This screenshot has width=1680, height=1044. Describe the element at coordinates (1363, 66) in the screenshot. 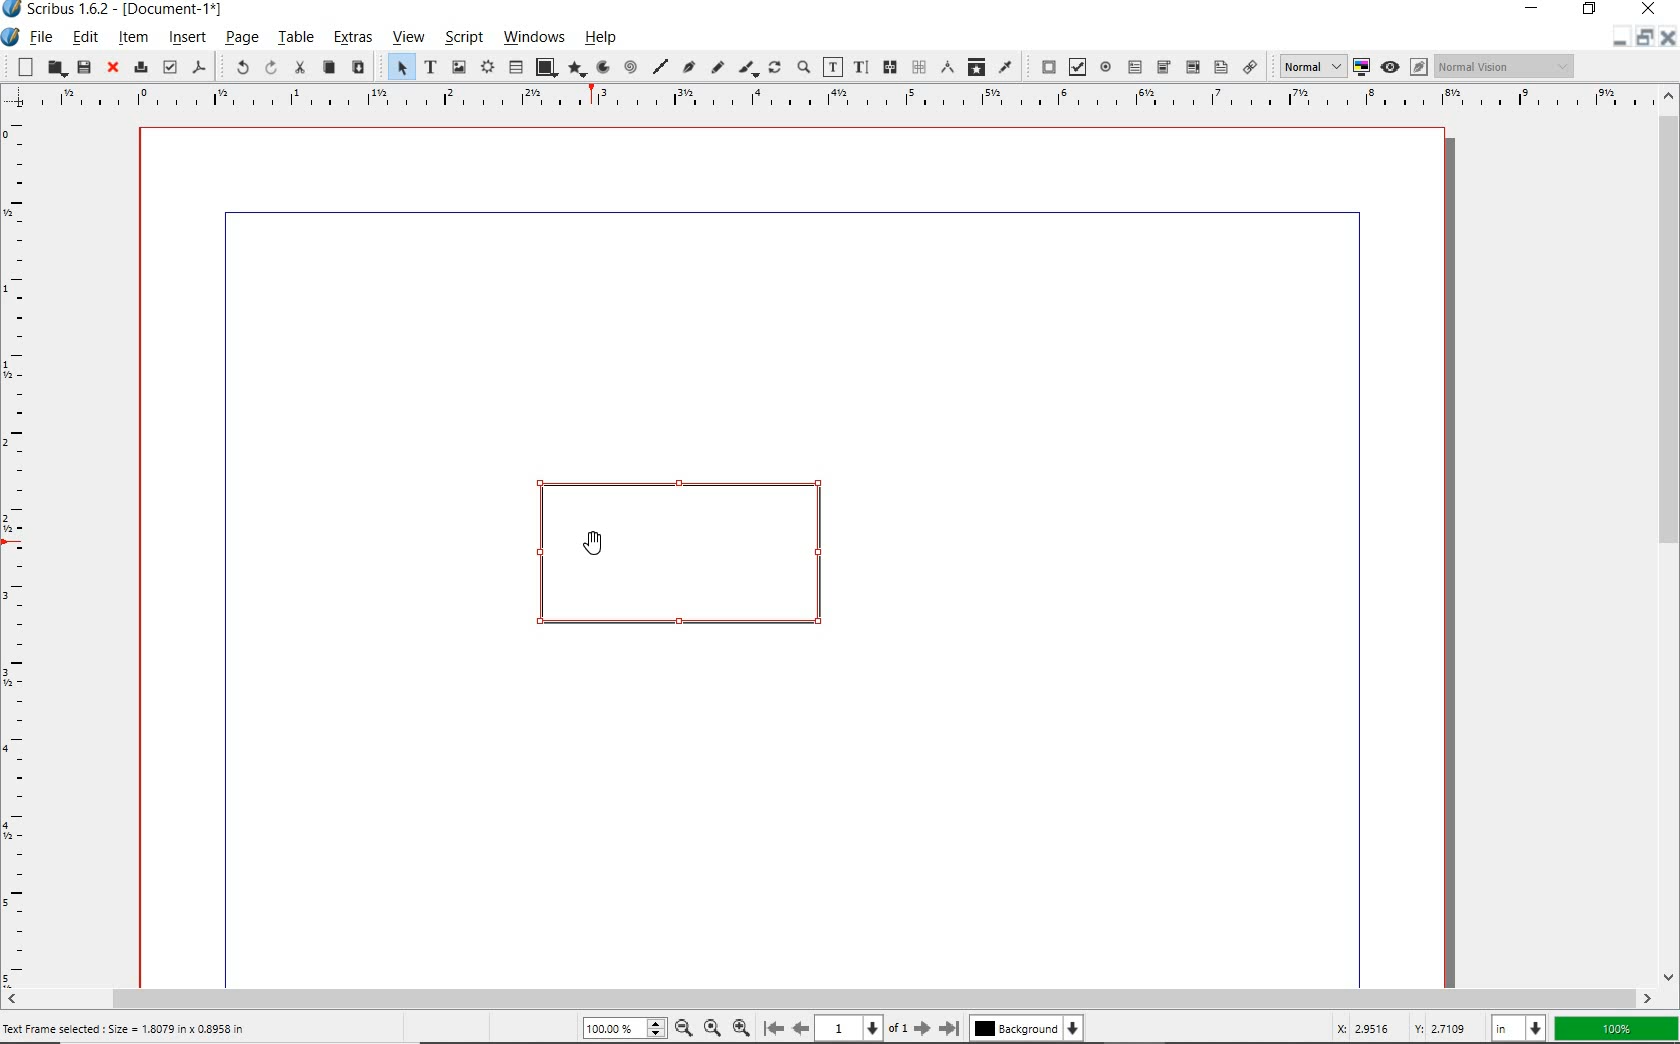

I see `toggle color` at that location.